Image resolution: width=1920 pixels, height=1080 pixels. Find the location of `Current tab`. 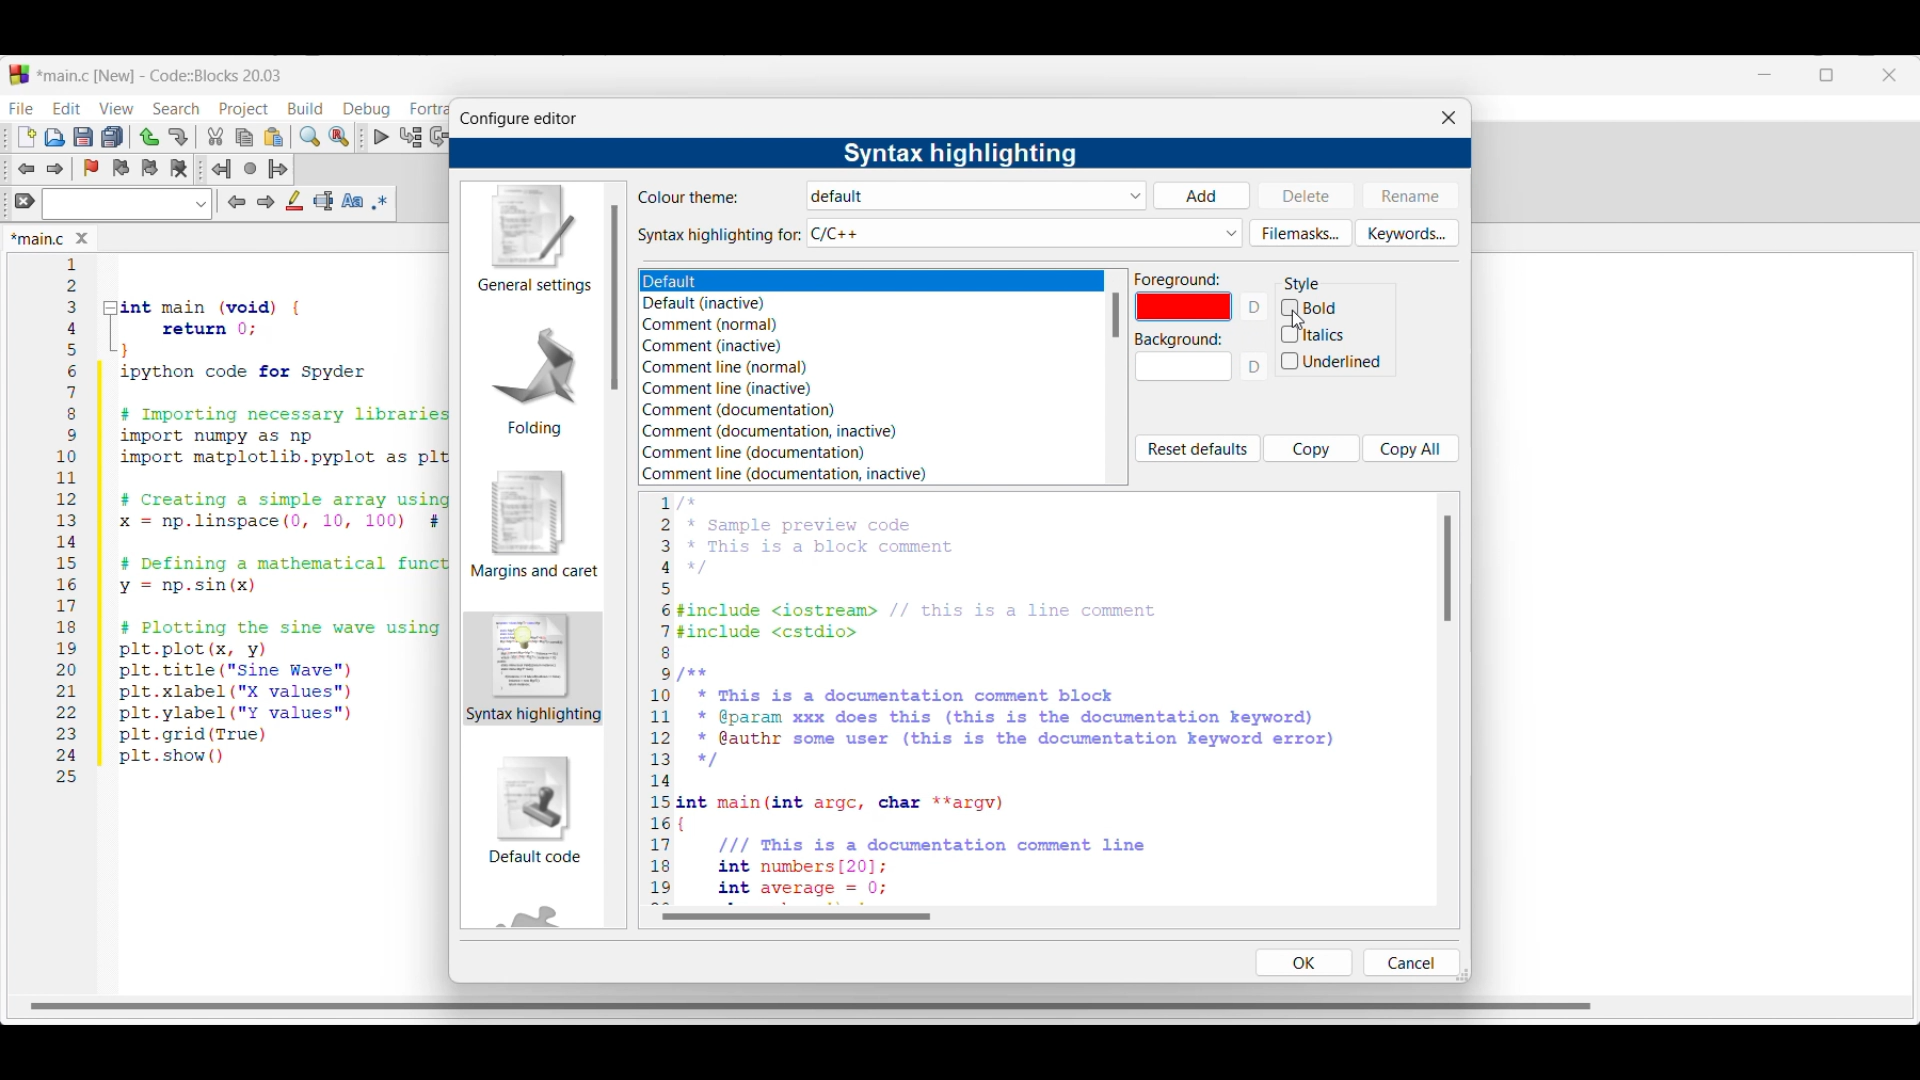

Current tab is located at coordinates (38, 240).